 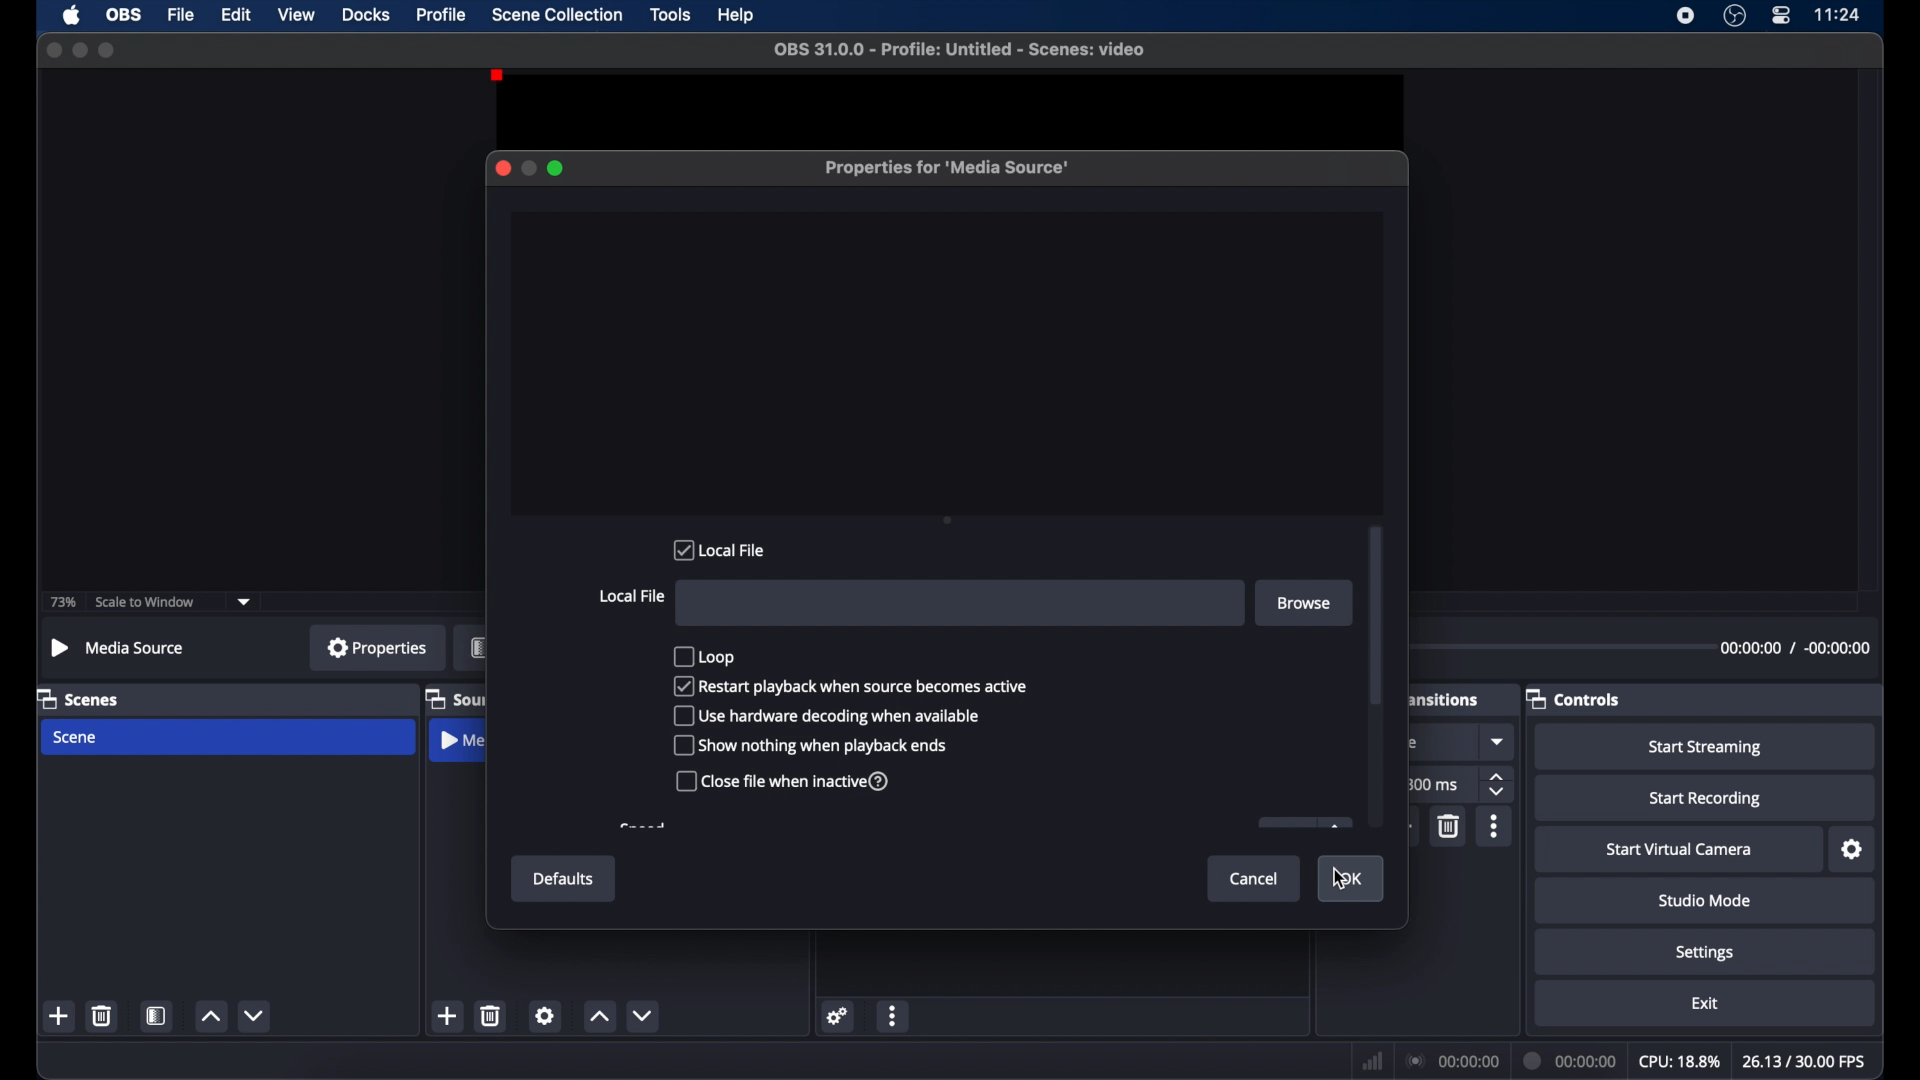 I want to click on studio mode, so click(x=1705, y=901).